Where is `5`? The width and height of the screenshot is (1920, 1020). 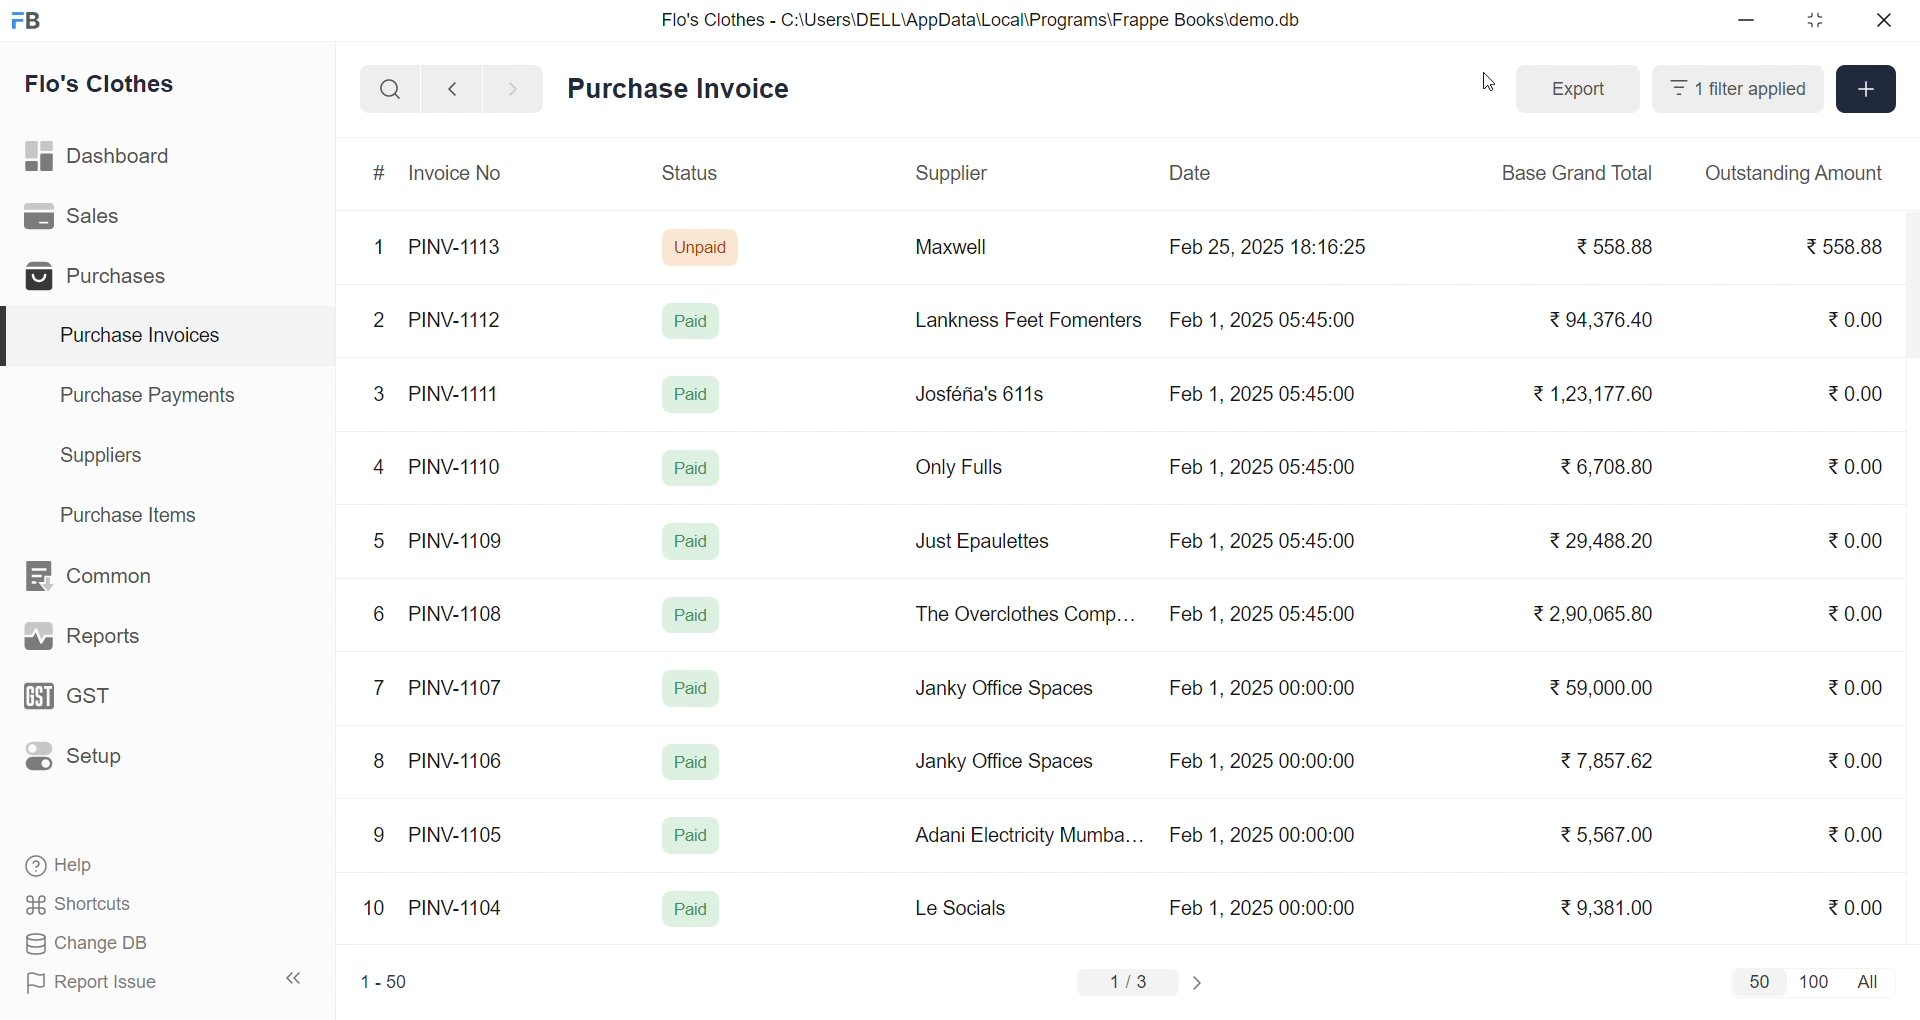 5 is located at coordinates (378, 540).